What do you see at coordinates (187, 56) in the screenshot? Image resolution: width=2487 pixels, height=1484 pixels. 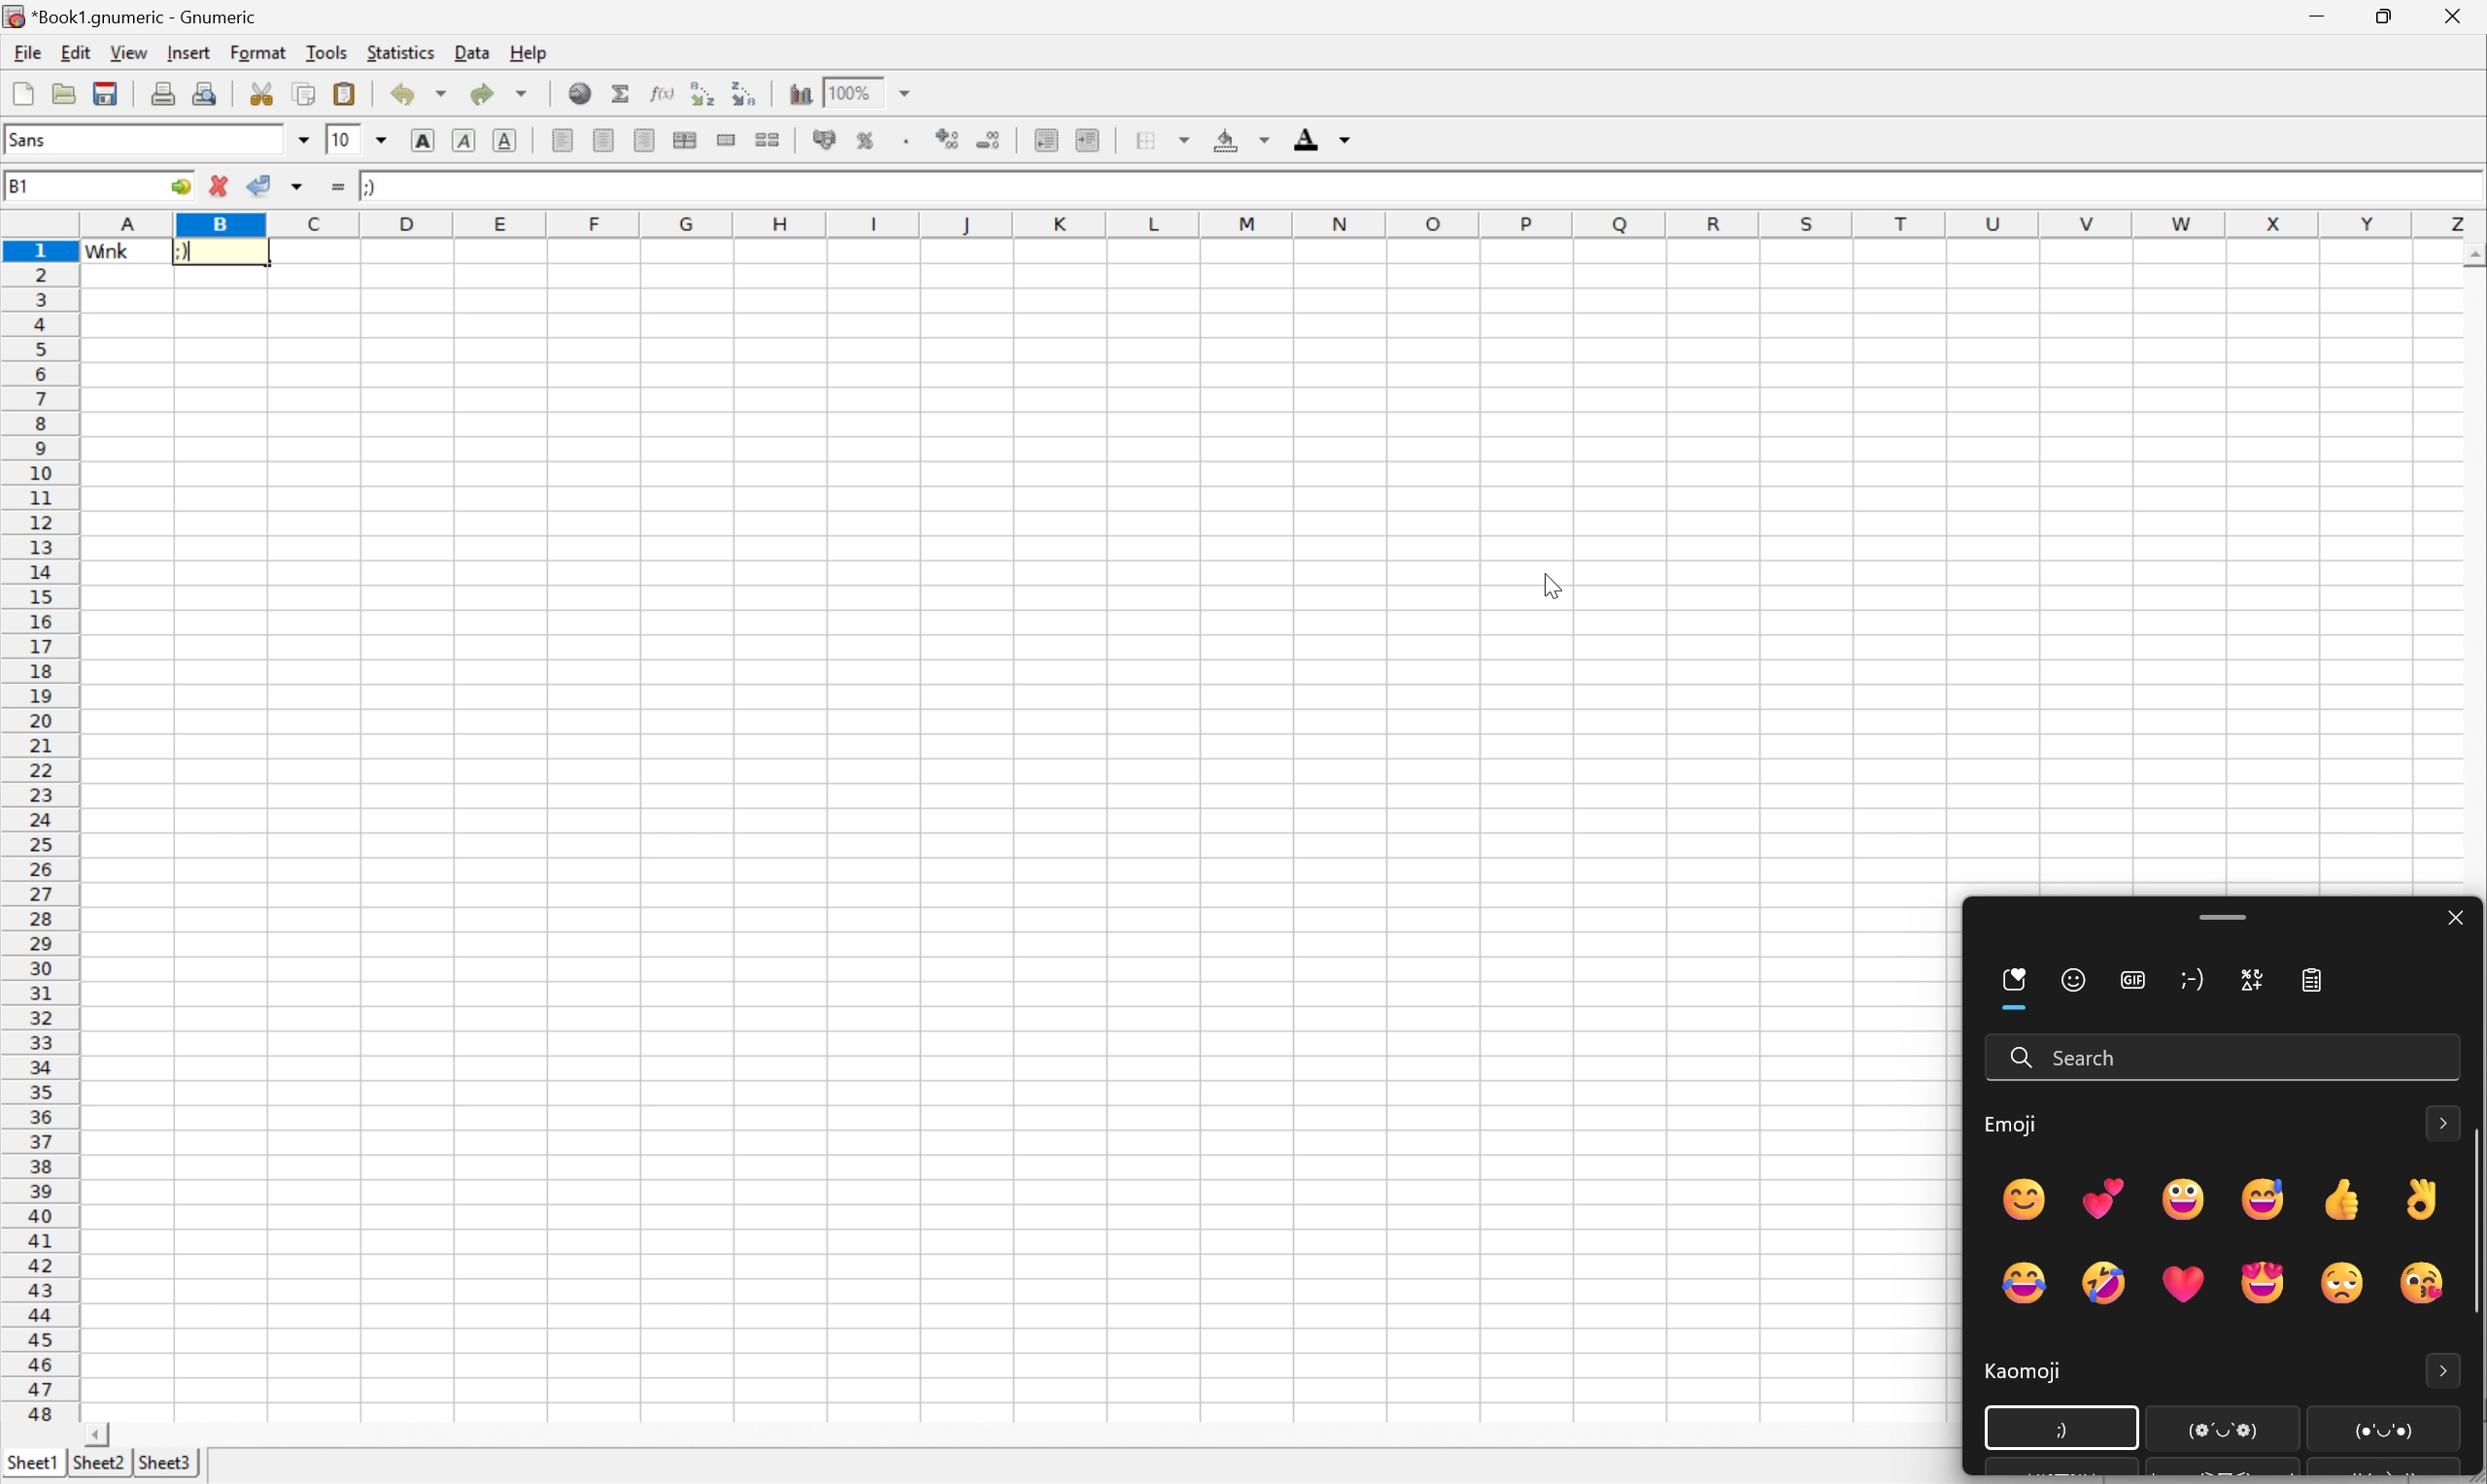 I see `insert` at bounding box center [187, 56].